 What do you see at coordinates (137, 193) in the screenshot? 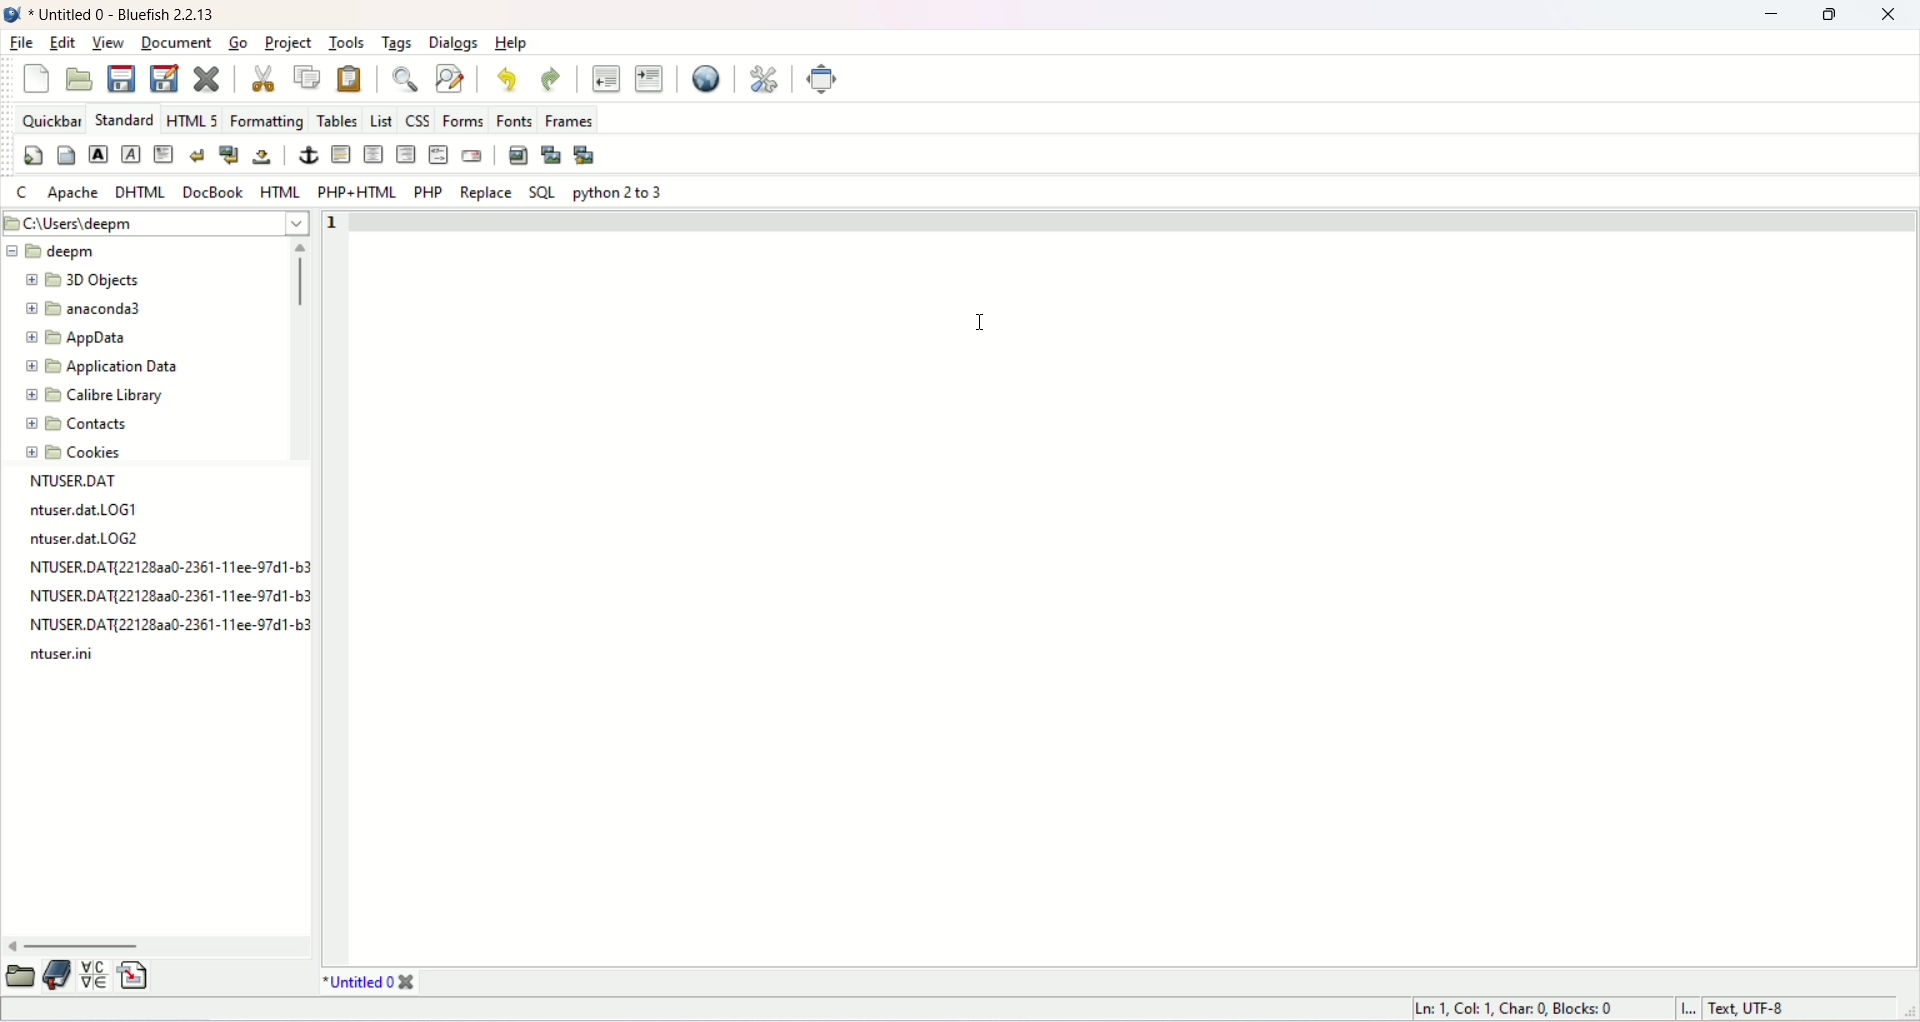
I see `DHTML` at bounding box center [137, 193].